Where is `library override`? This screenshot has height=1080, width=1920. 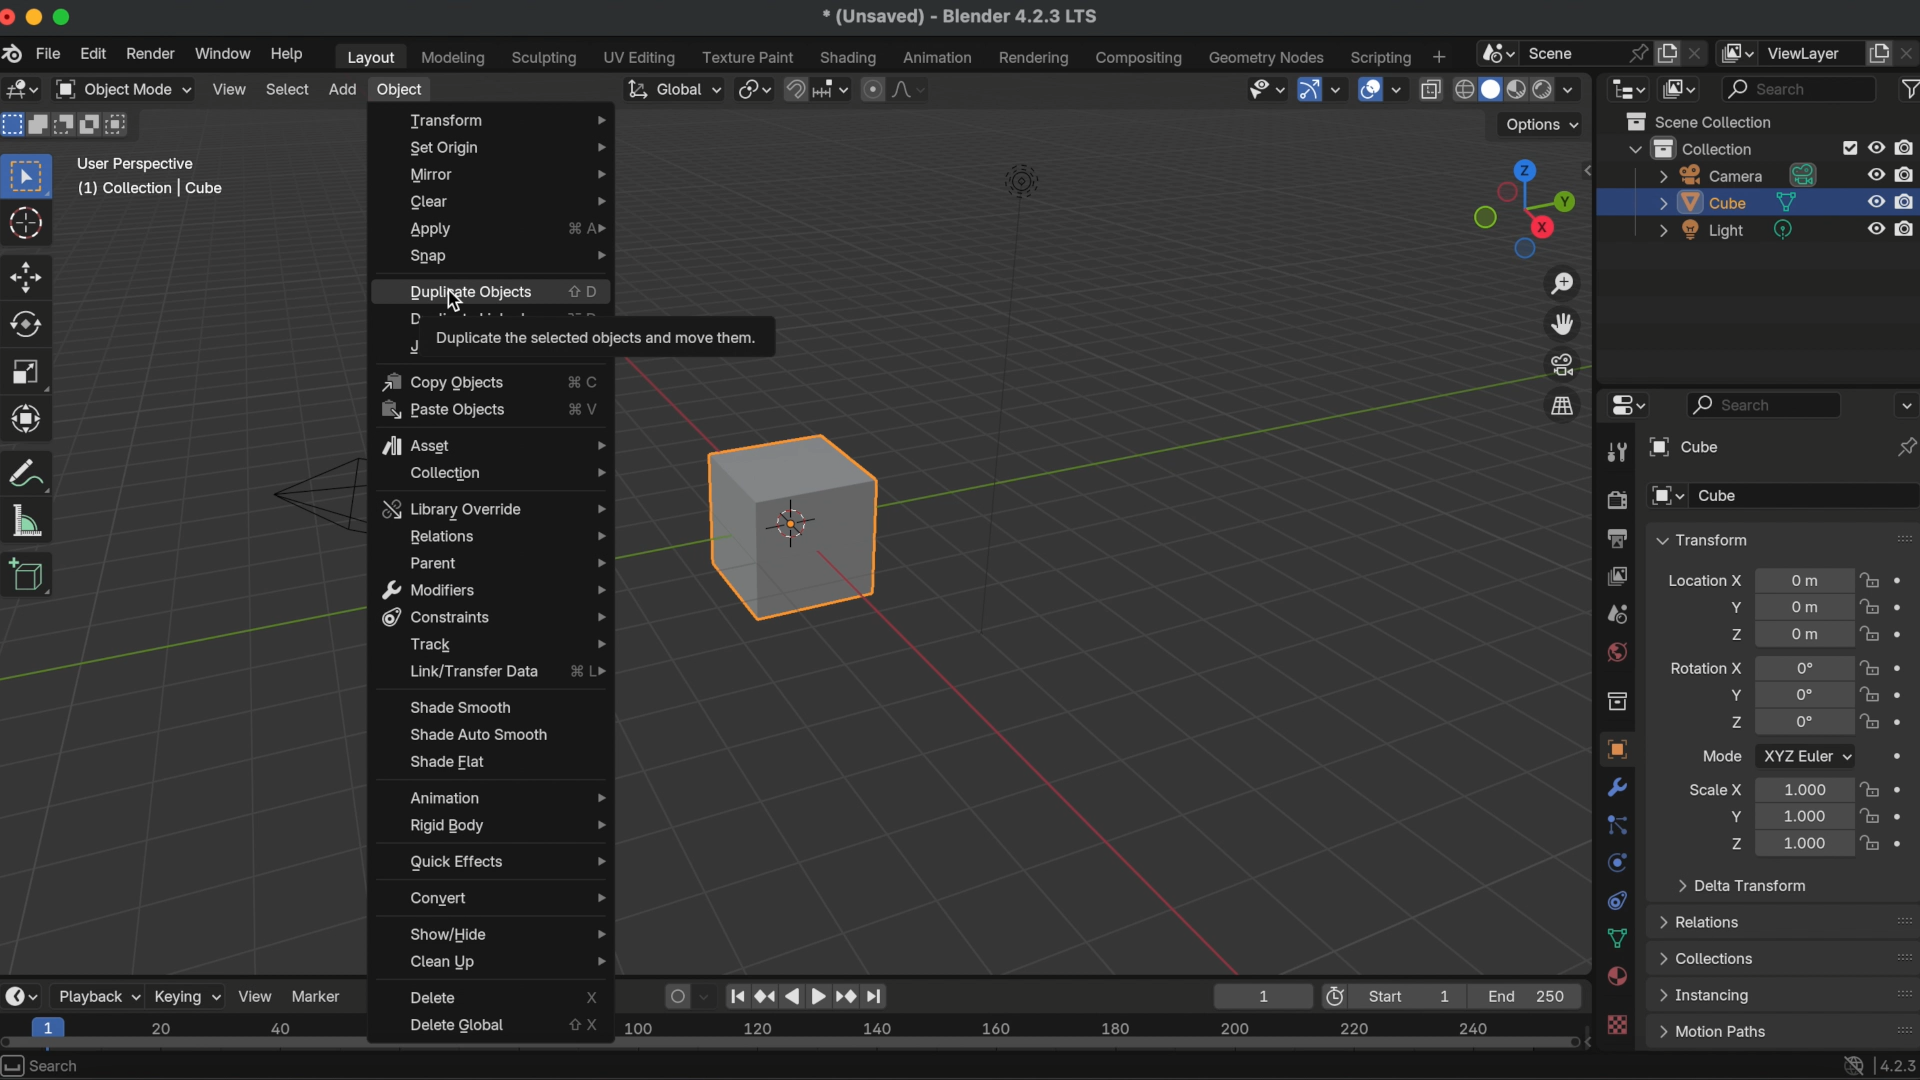
library override is located at coordinates (490, 507).